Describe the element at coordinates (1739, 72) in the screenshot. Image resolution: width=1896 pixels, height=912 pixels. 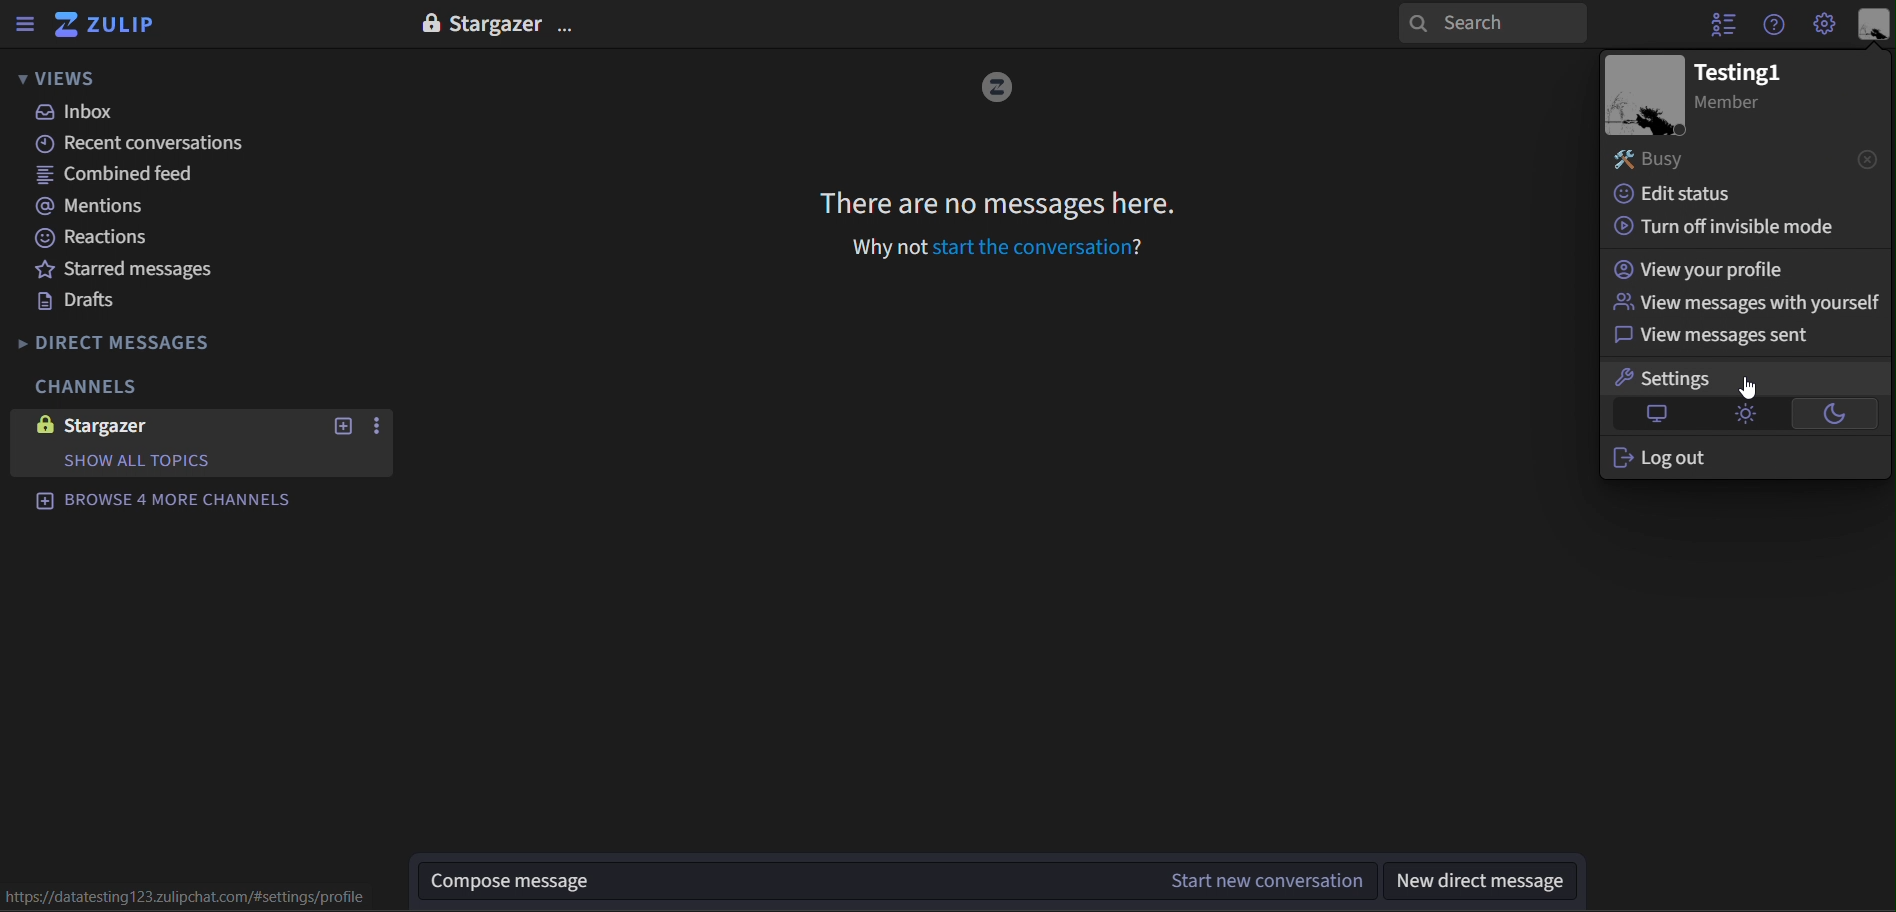
I see `testing1` at that location.